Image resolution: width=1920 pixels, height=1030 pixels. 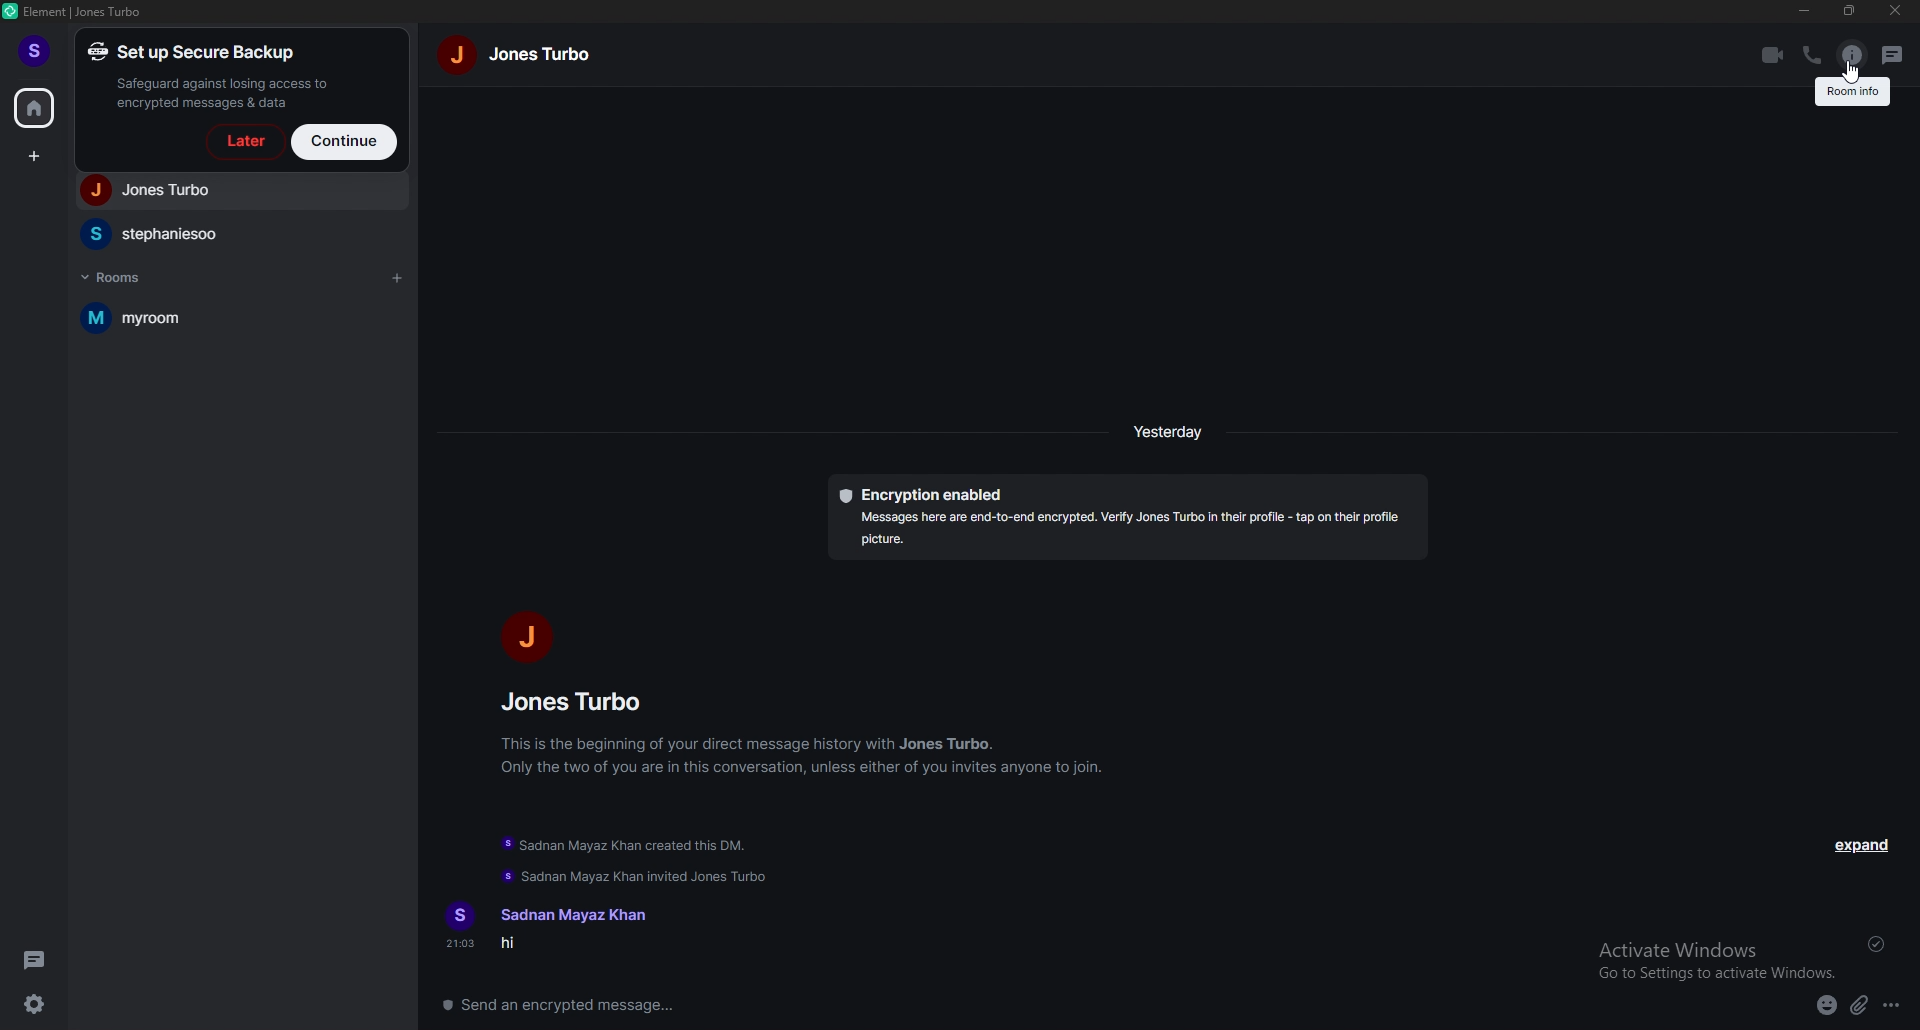 What do you see at coordinates (1806, 10) in the screenshot?
I see `minimize` at bounding box center [1806, 10].